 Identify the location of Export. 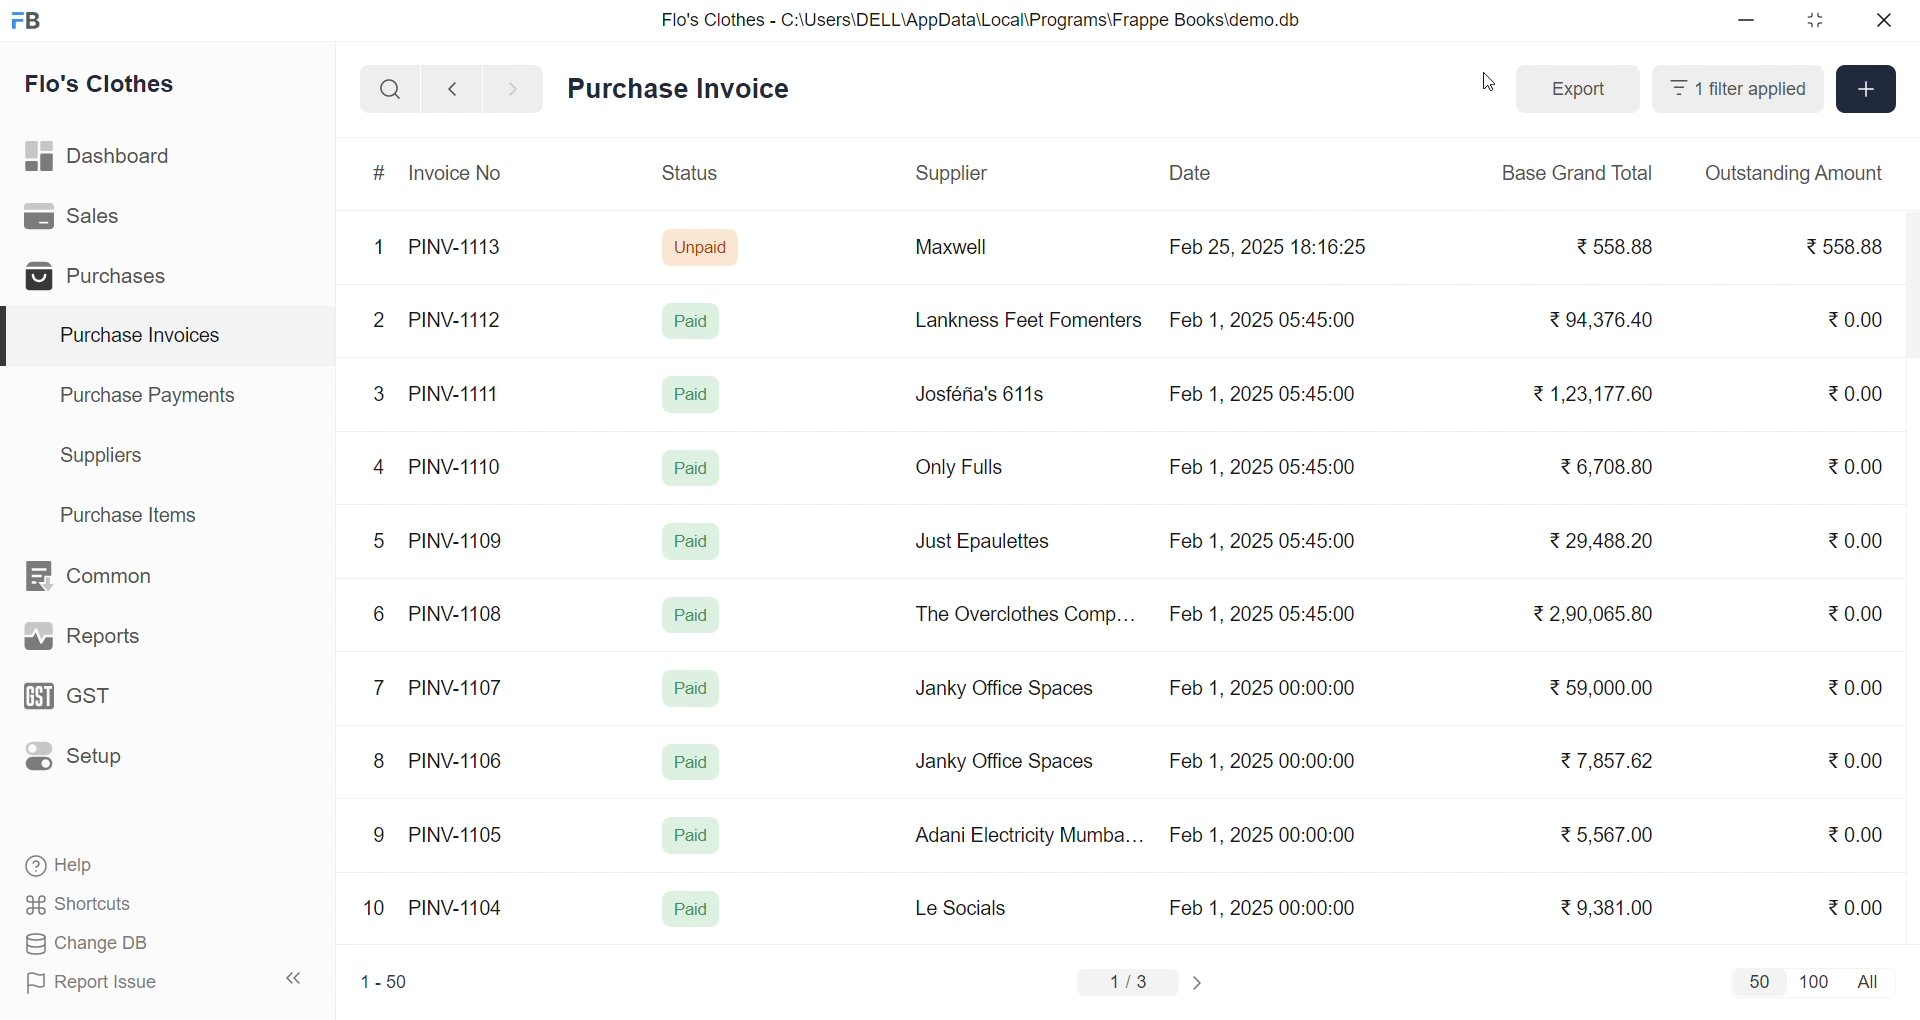
(1579, 90).